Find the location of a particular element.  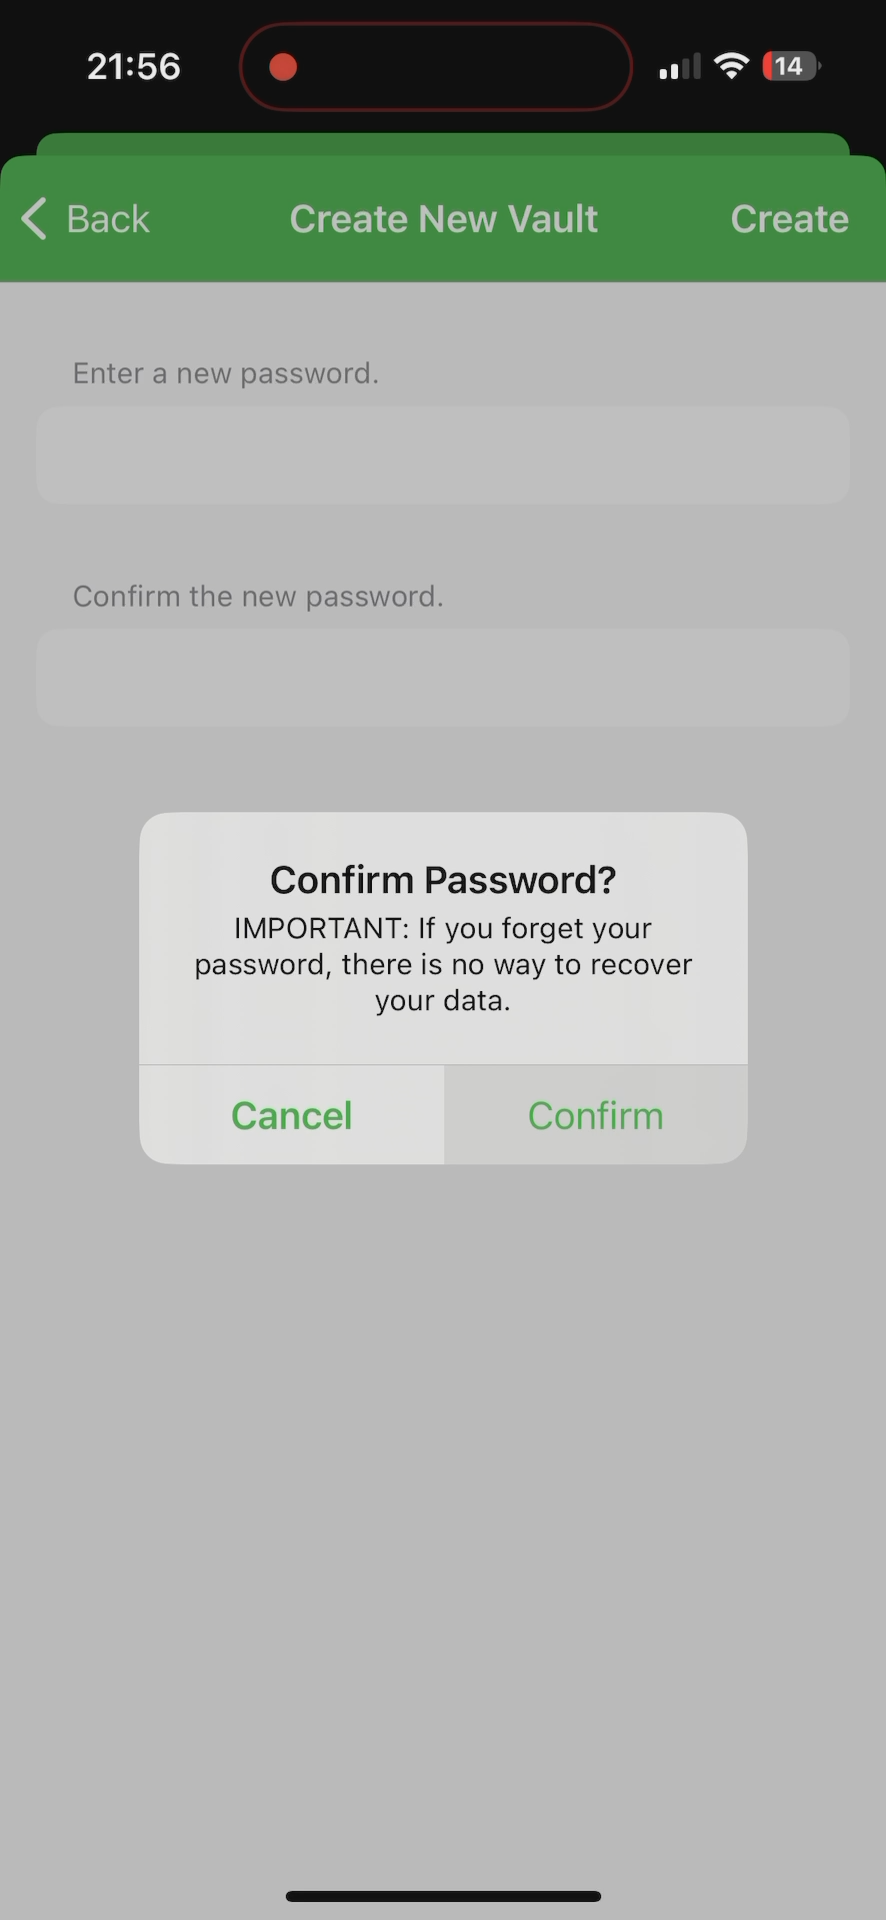

confirm the new password is located at coordinates (264, 594).